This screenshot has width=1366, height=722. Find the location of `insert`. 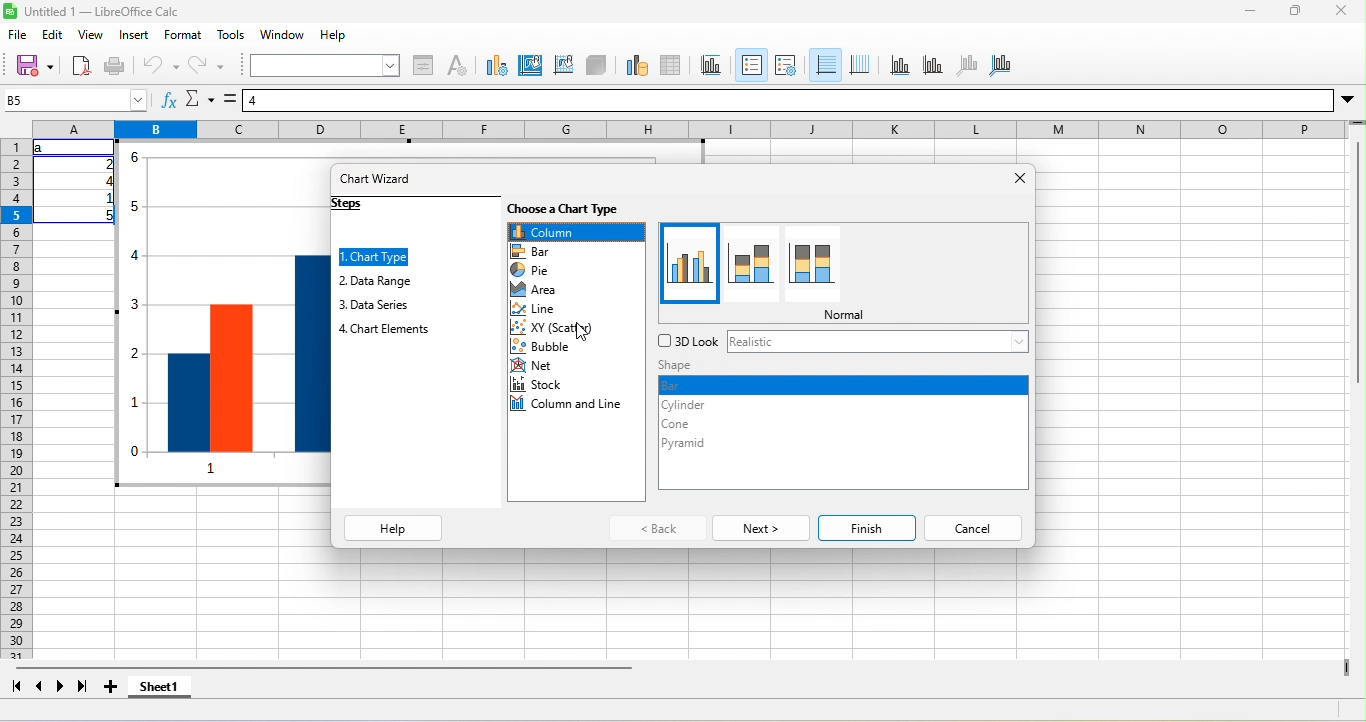

insert is located at coordinates (134, 35).